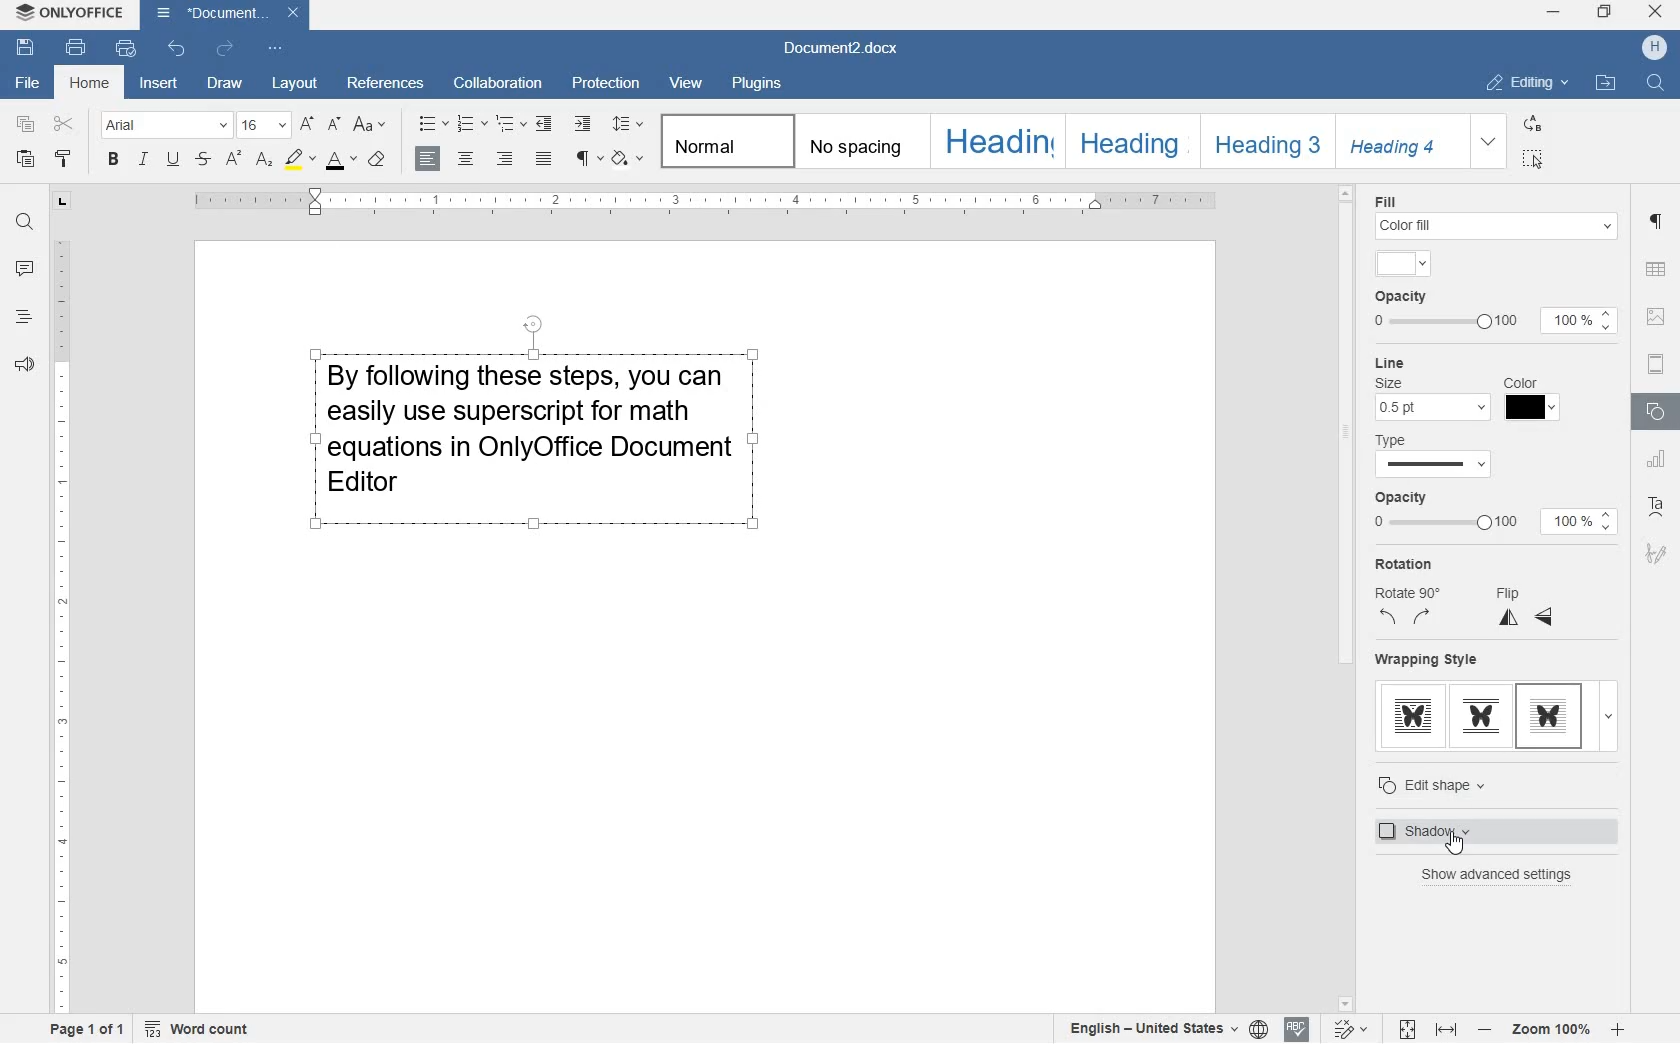 This screenshot has width=1680, height=1044. What do you see at coordinates (386, 86) in the screenshot?
I see `references` at bounding box center [386, 86].